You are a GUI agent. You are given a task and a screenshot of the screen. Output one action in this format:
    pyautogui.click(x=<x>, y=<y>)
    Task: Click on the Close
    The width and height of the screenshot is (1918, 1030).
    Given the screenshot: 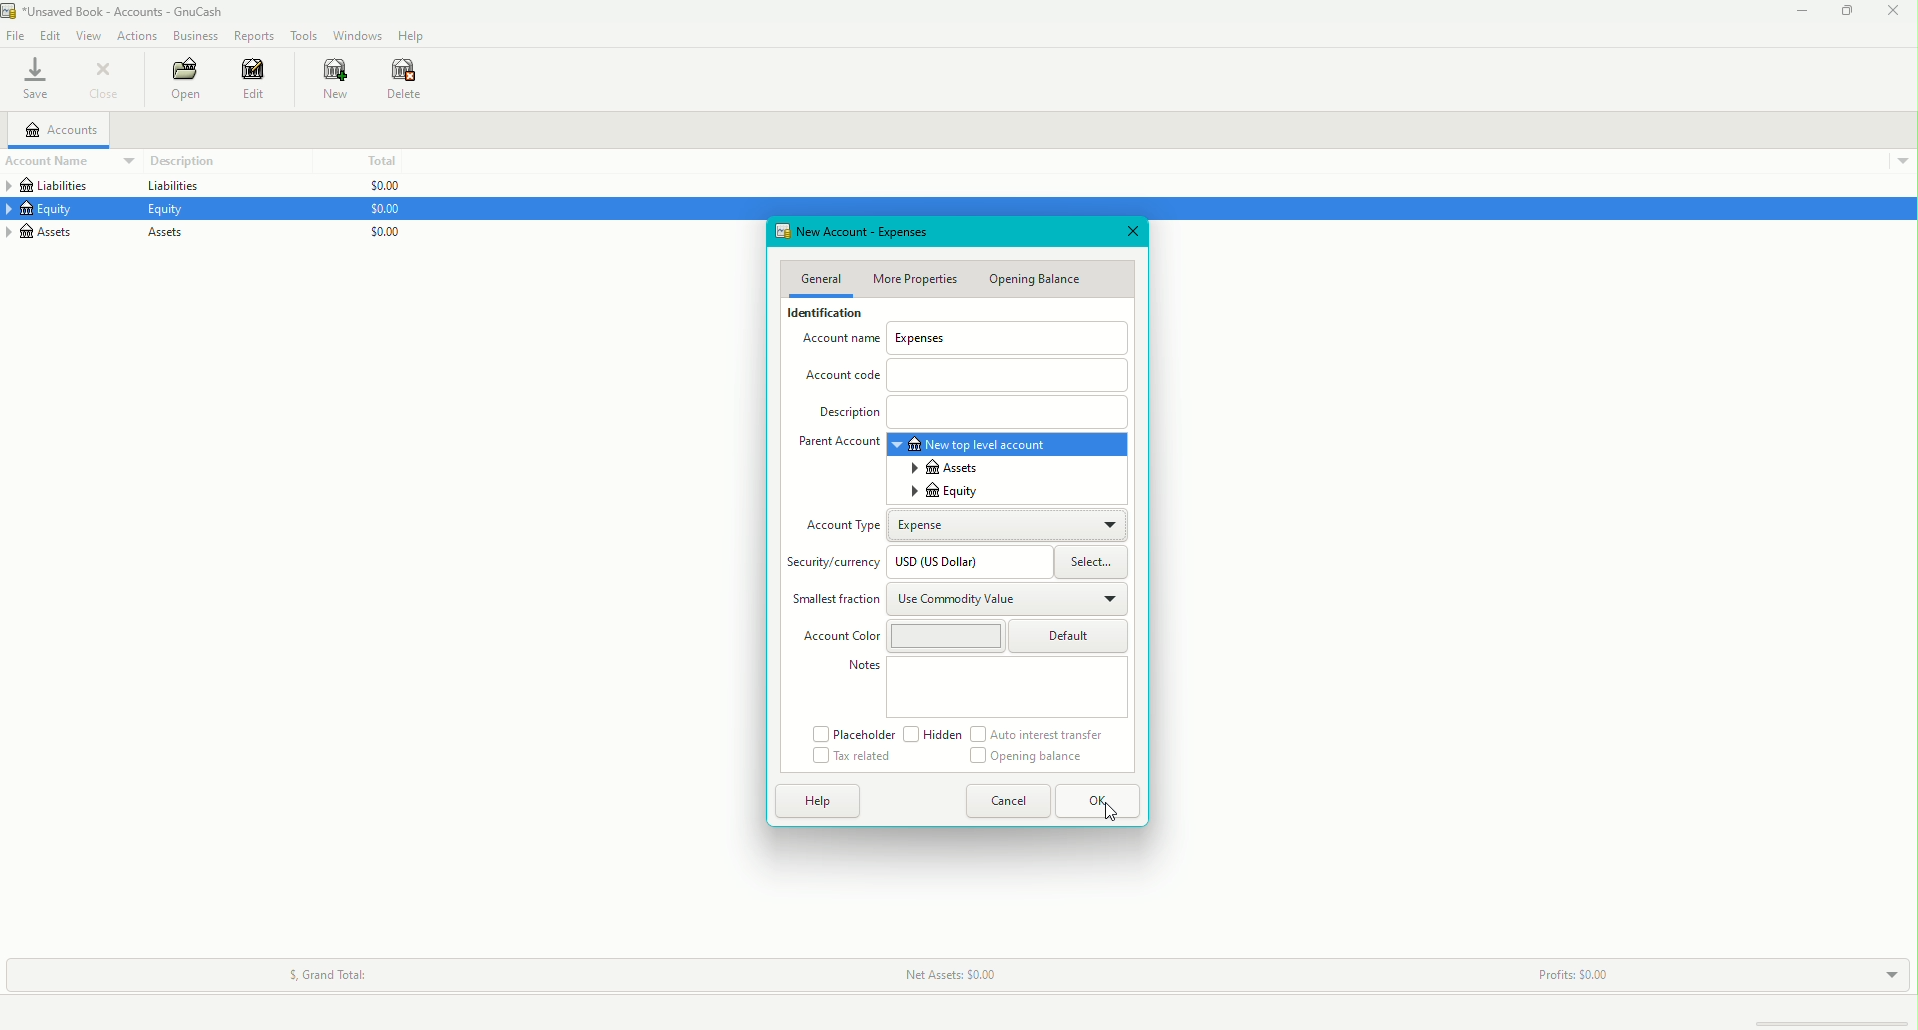 What is the action you would take?
    pyautogui.click(x=1132, y=233)
    